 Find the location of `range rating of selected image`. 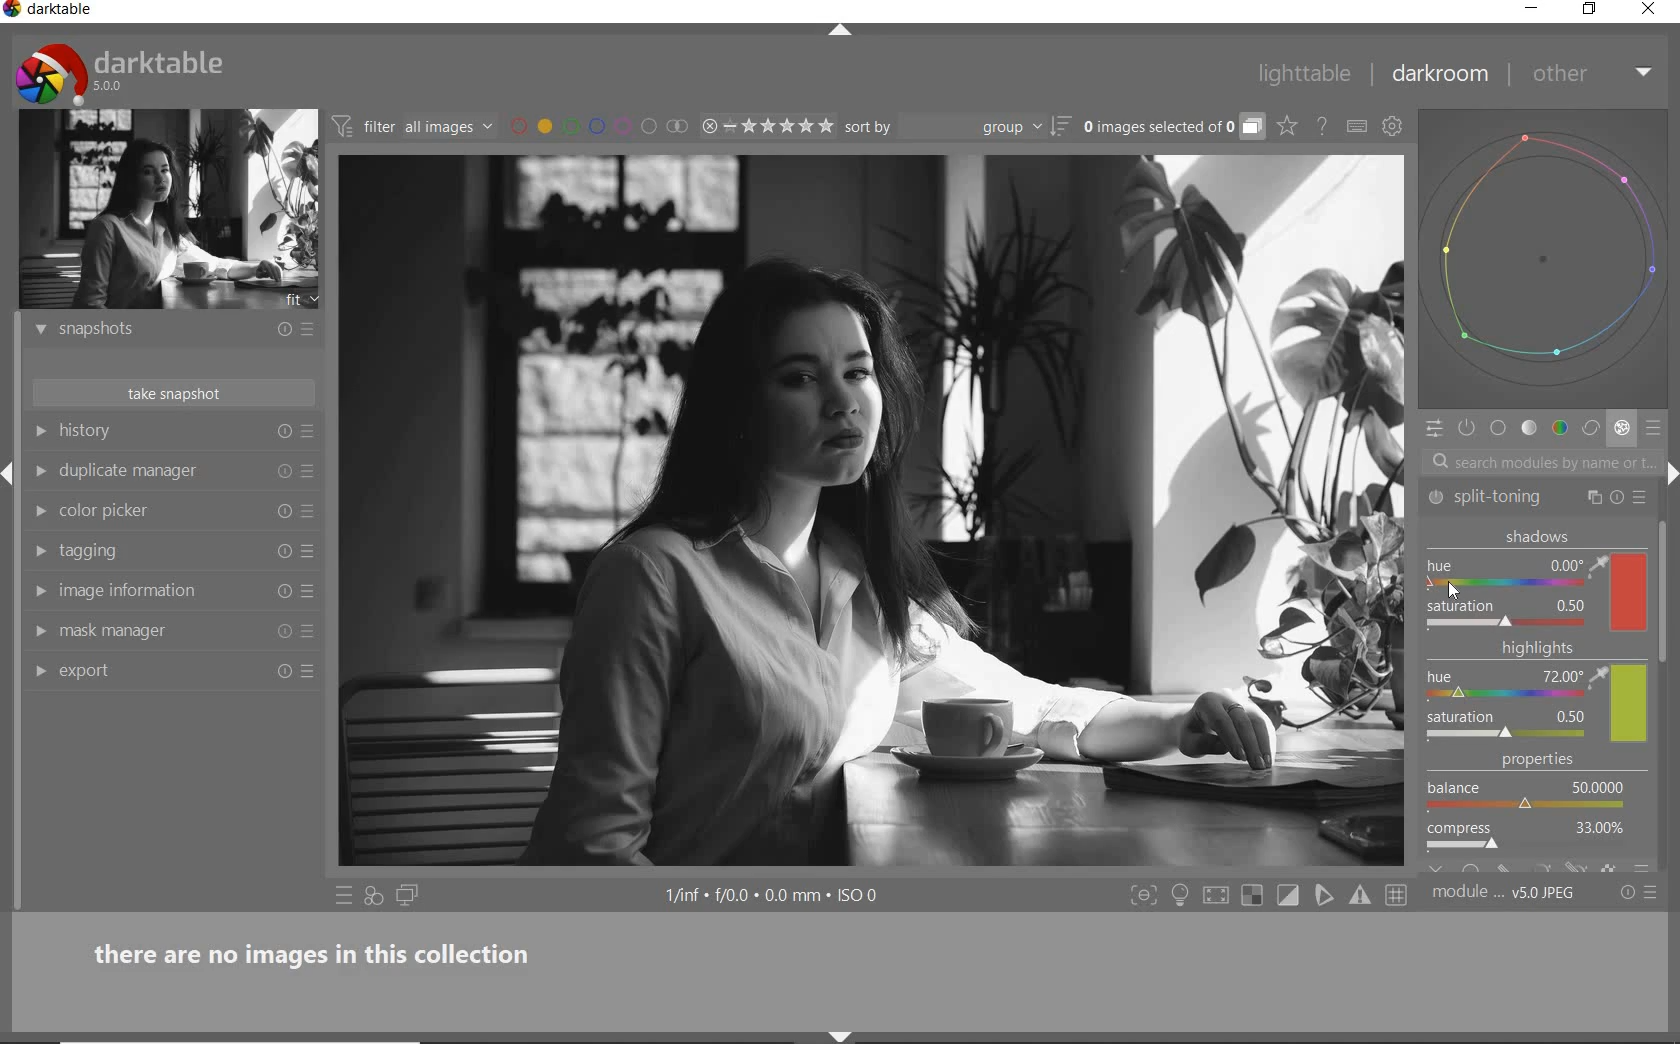

range rating of selected image is located at coordinates (766, 127).